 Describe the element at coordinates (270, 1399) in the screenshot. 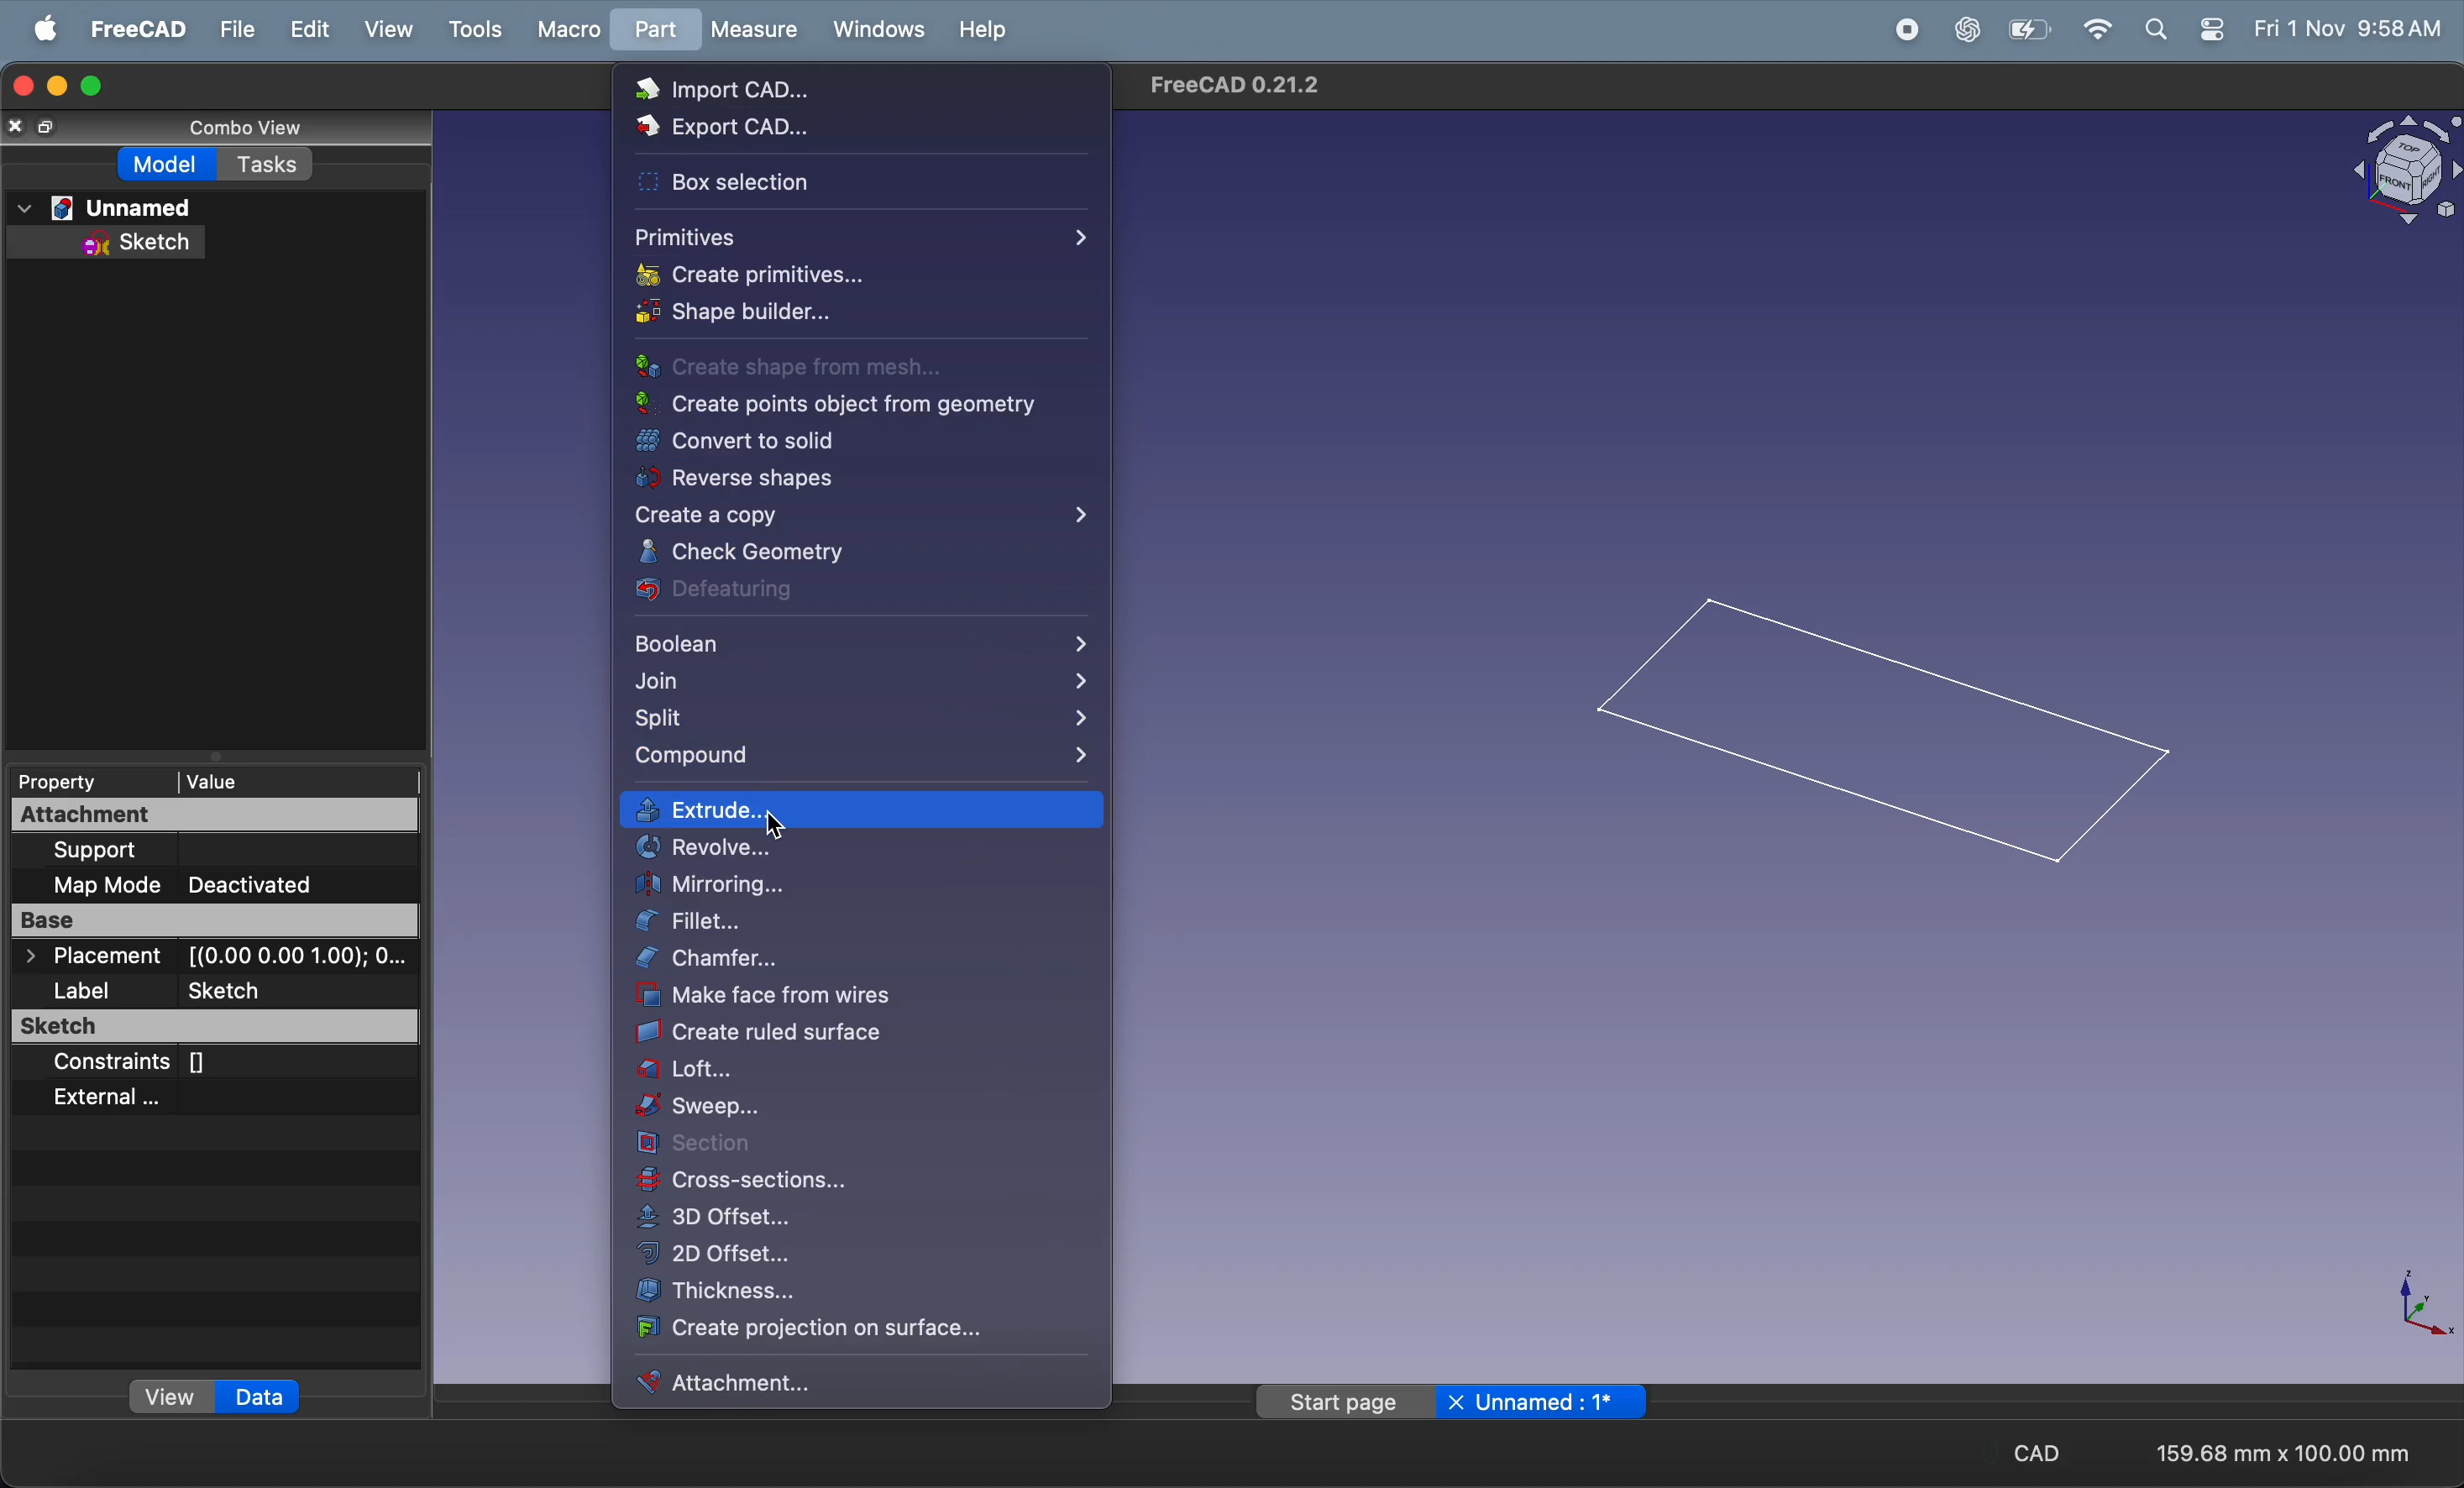

I see `data` at that location.